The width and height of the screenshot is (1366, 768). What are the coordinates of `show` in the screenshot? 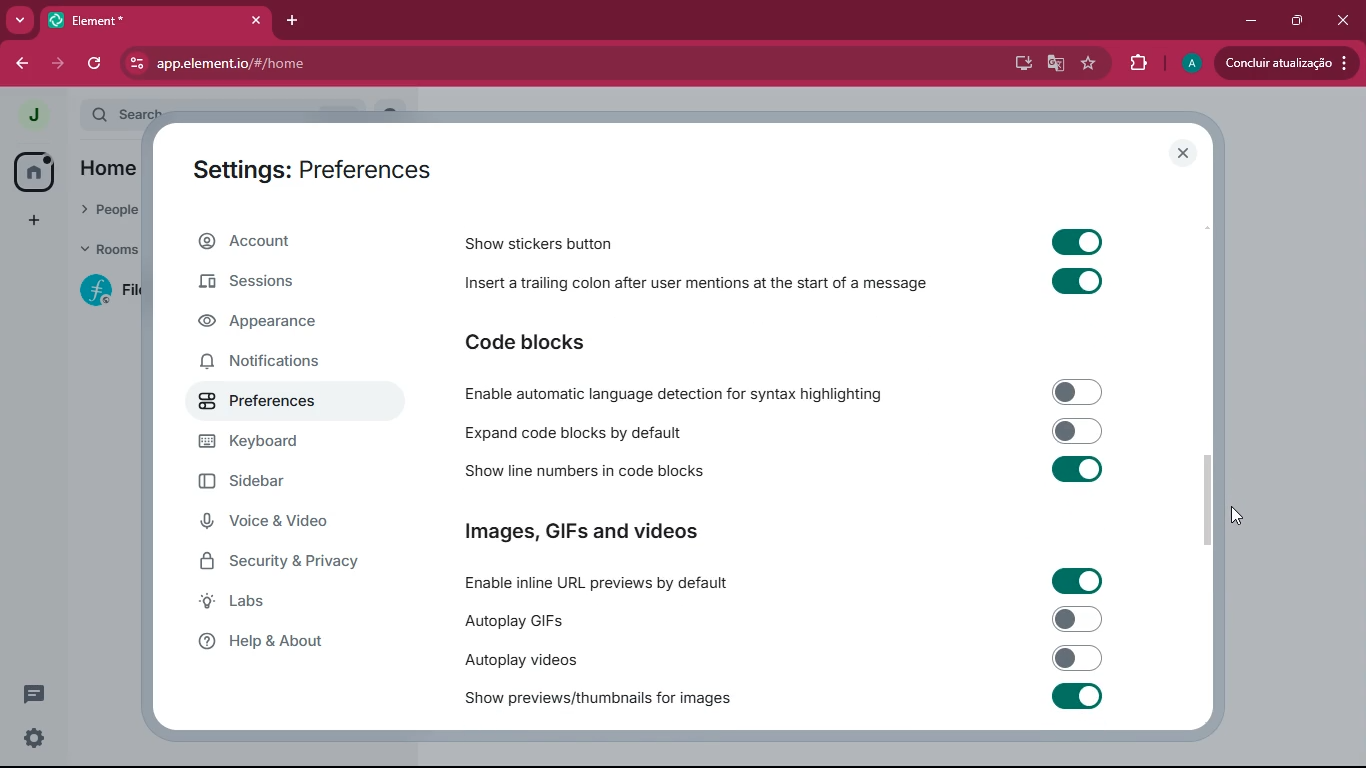 It's located at (598, 699).